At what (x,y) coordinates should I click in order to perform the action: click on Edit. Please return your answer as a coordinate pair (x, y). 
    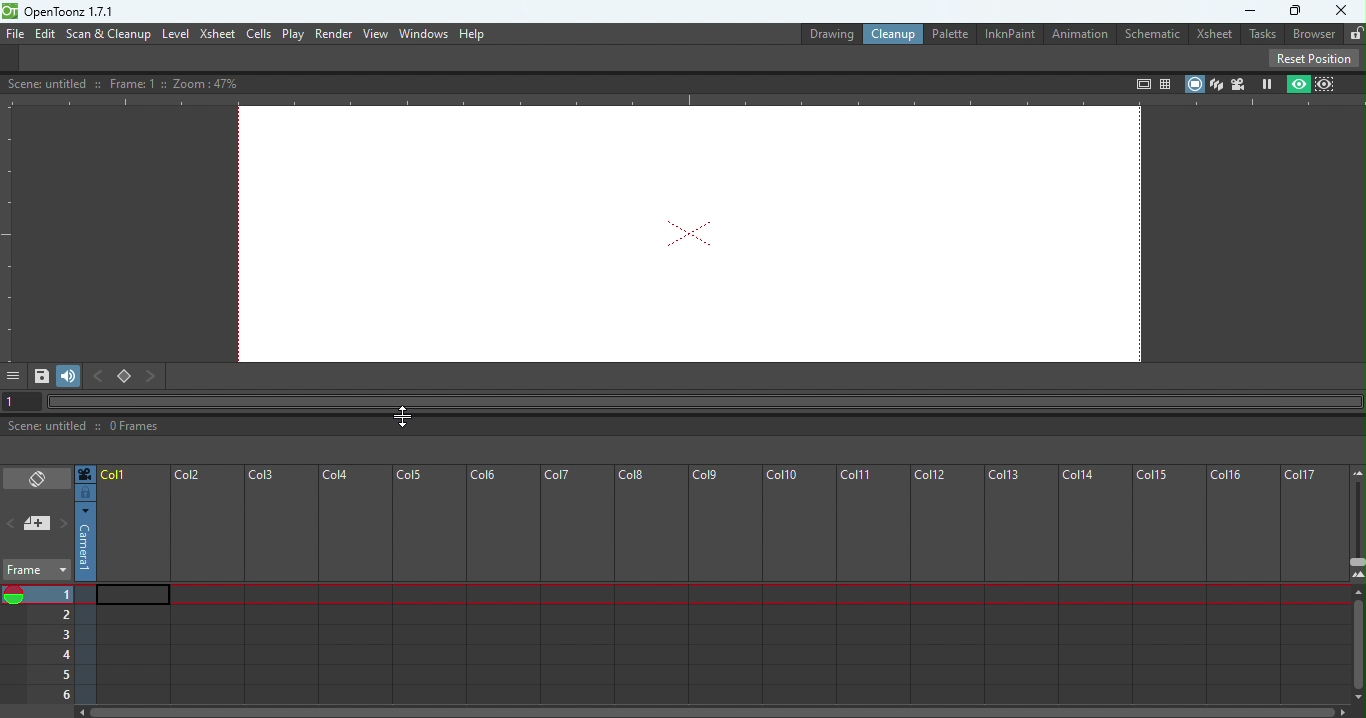
    Looking at the image, I should click on (44, 33).